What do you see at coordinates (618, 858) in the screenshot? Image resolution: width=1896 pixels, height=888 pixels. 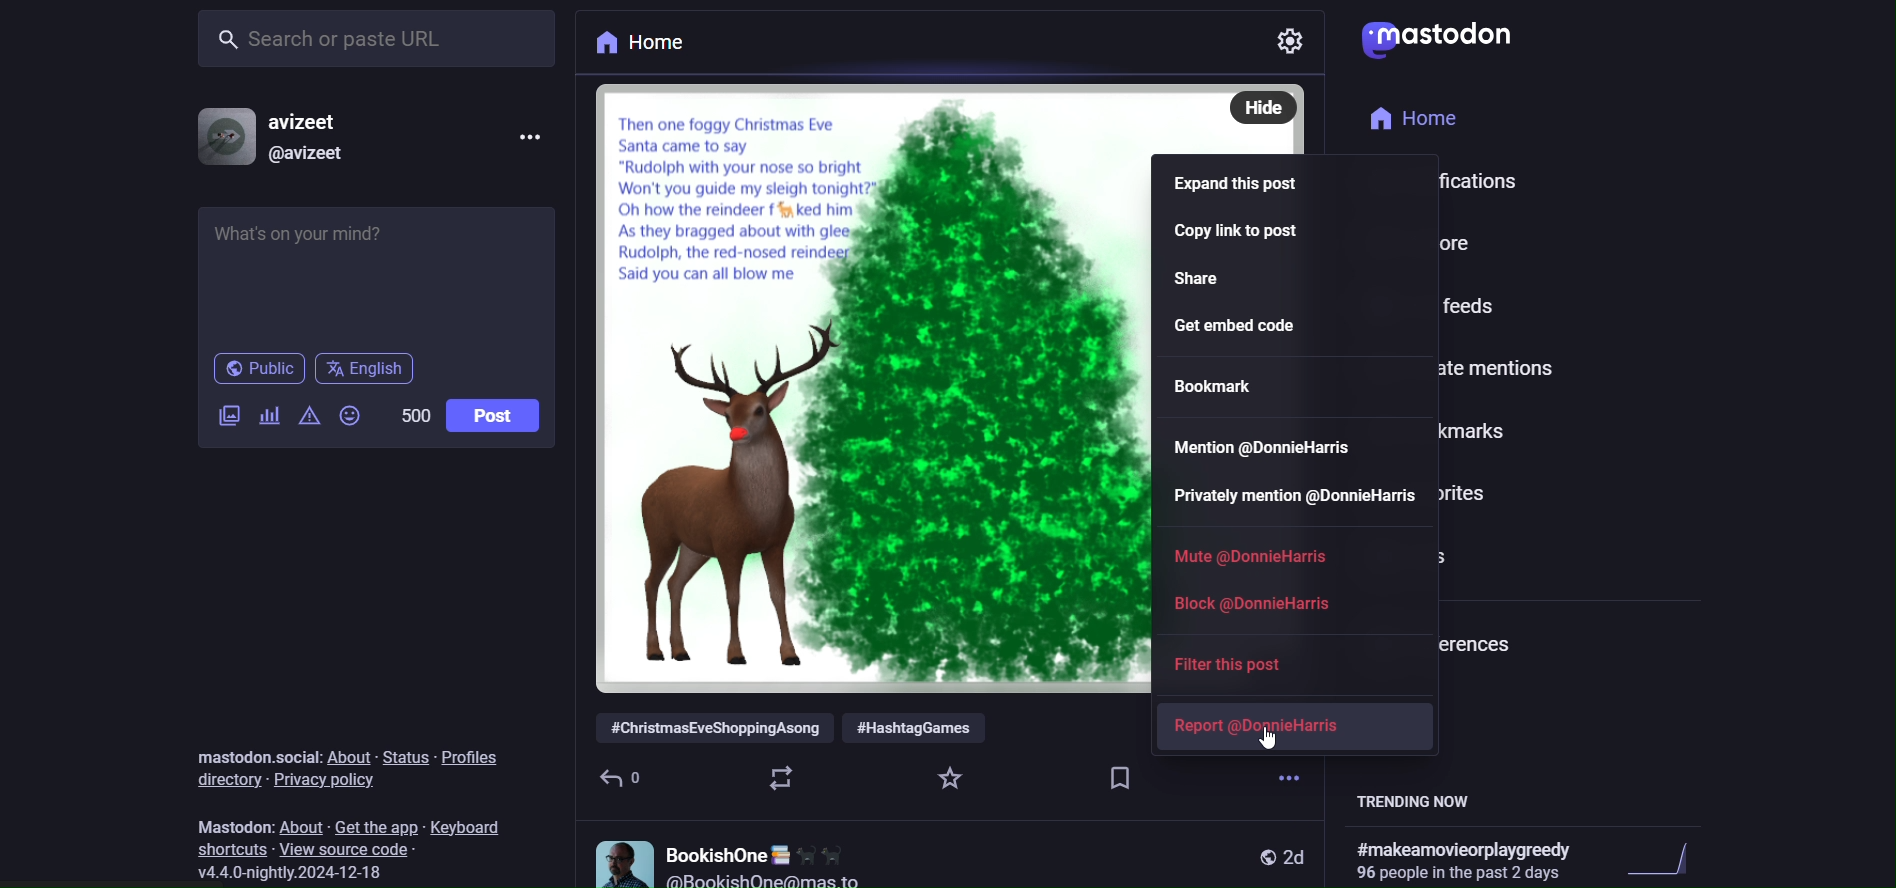 I see `profile picture` at bounding box center [618, 858].